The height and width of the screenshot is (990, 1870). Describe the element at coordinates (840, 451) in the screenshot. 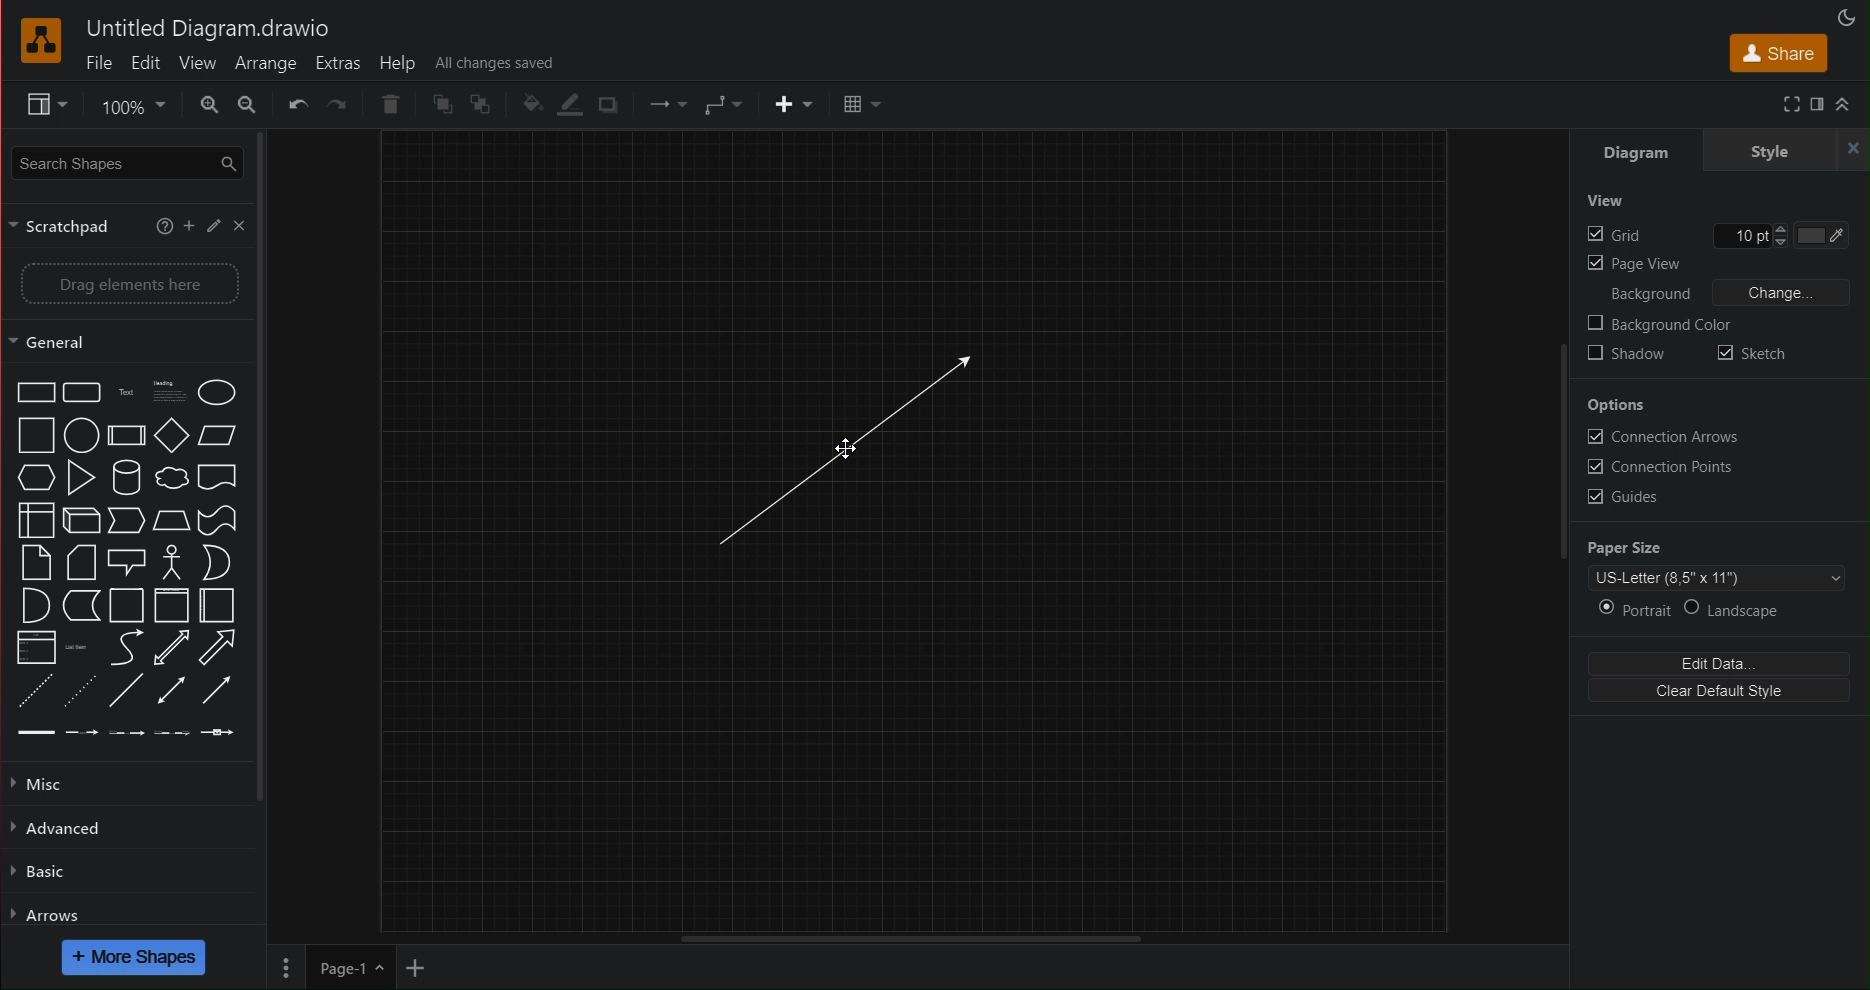

I see `Straight Line (unselected)` at that location.